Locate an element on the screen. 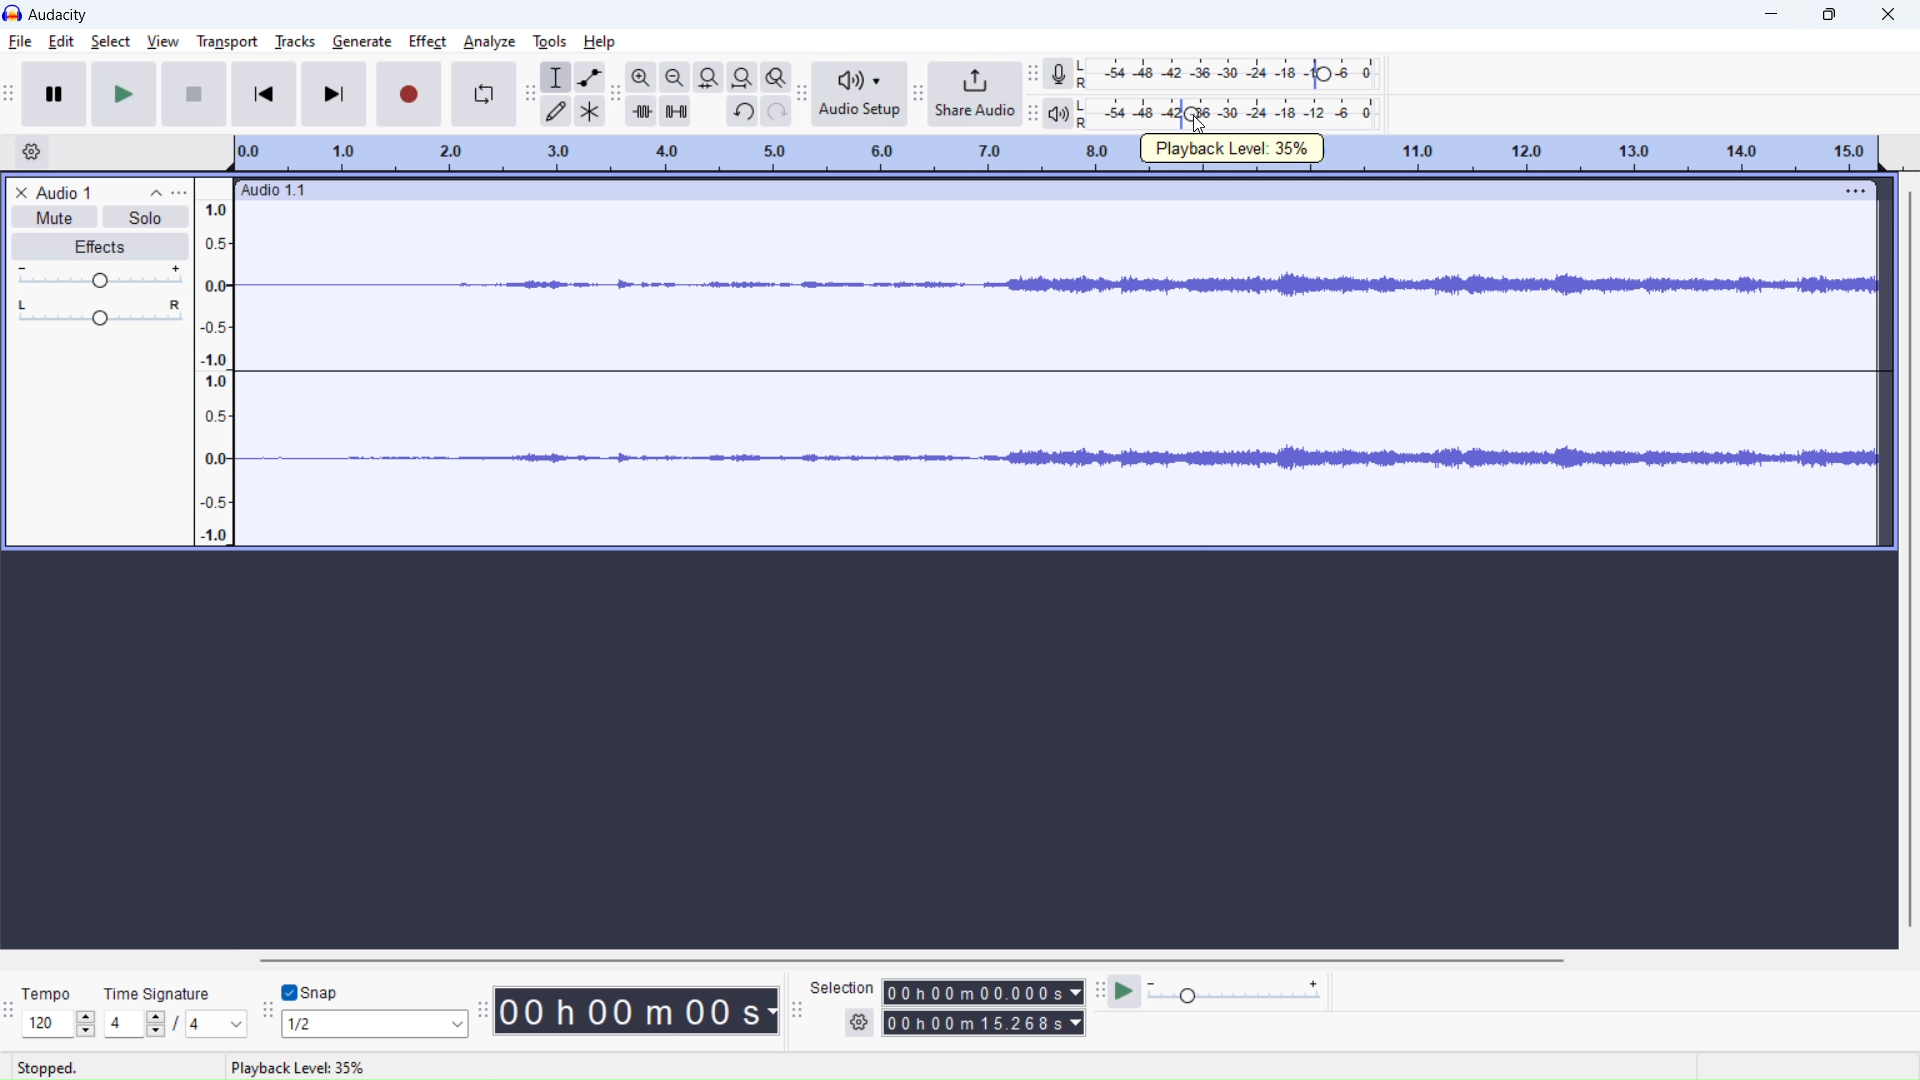 The height and width of the screenshot is (1080, 1920). volume is located at coordinates (99, 276).